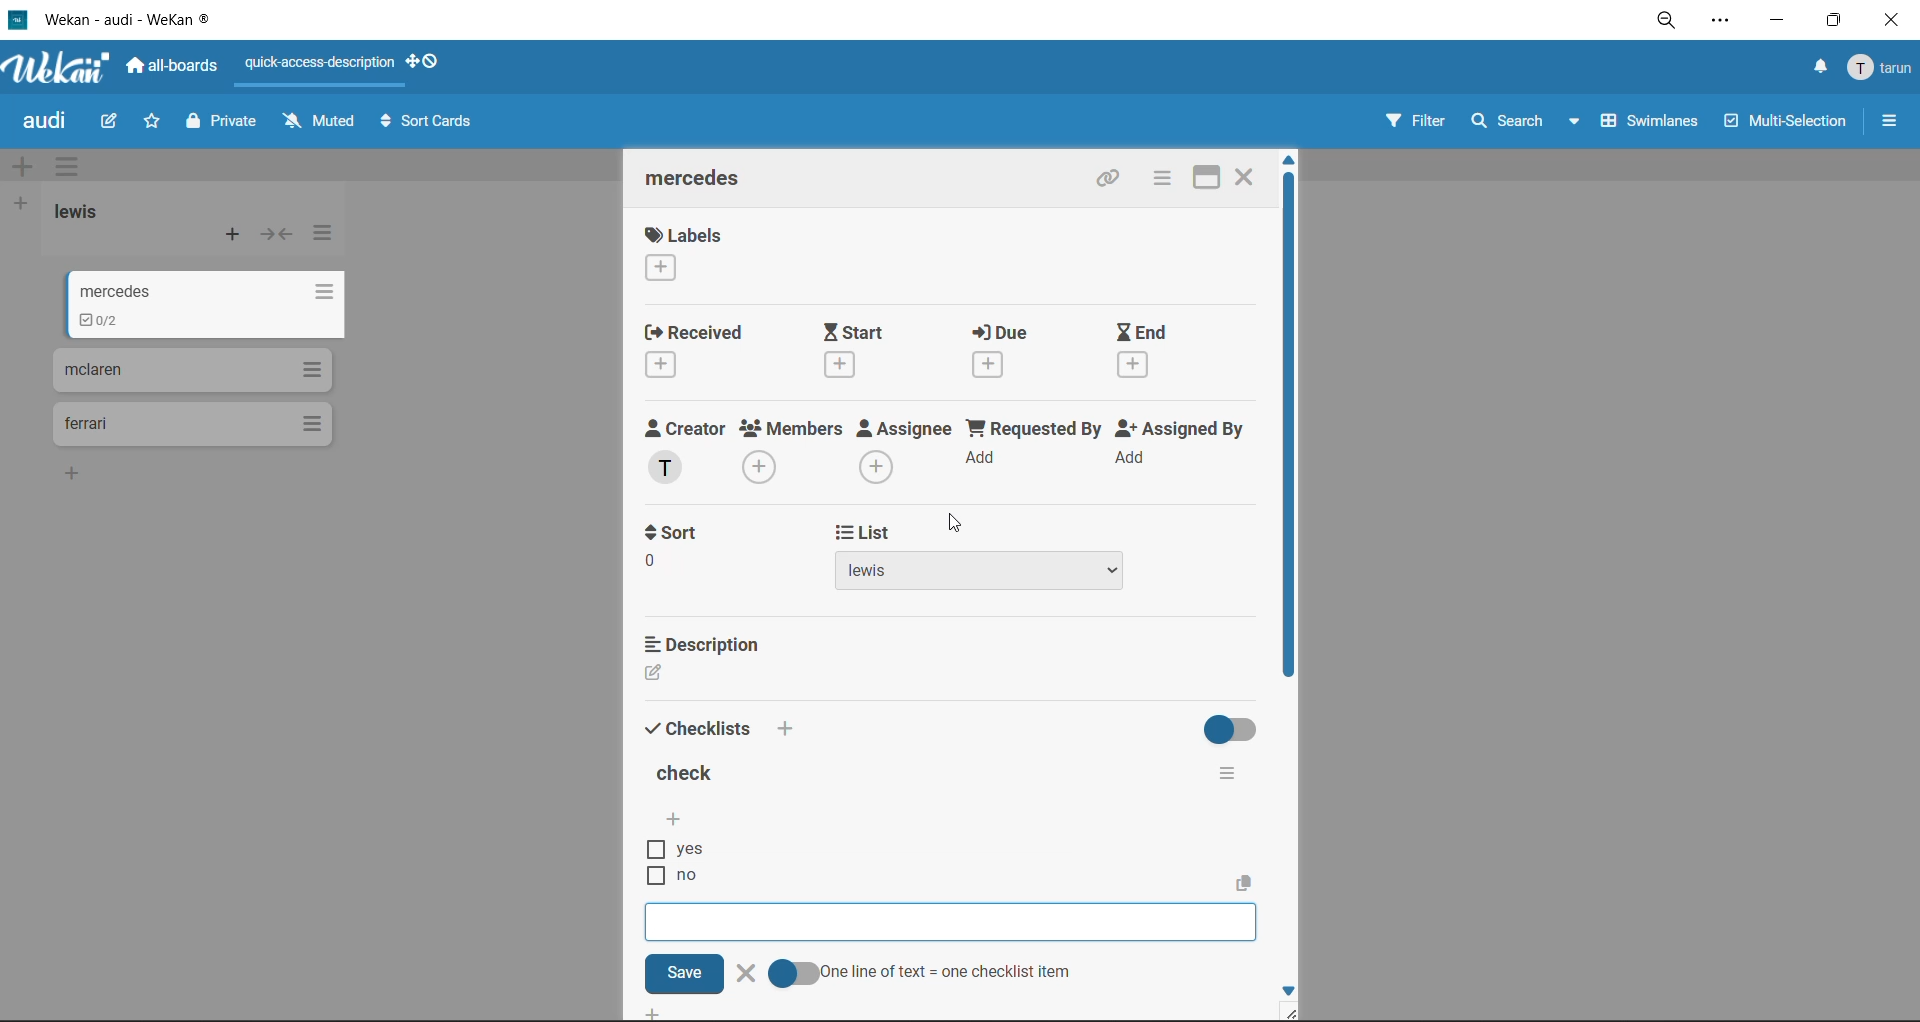 Image resolution: width=1920 pixels, height=1022 pixels. I want to click on edit, so click(111, 120).